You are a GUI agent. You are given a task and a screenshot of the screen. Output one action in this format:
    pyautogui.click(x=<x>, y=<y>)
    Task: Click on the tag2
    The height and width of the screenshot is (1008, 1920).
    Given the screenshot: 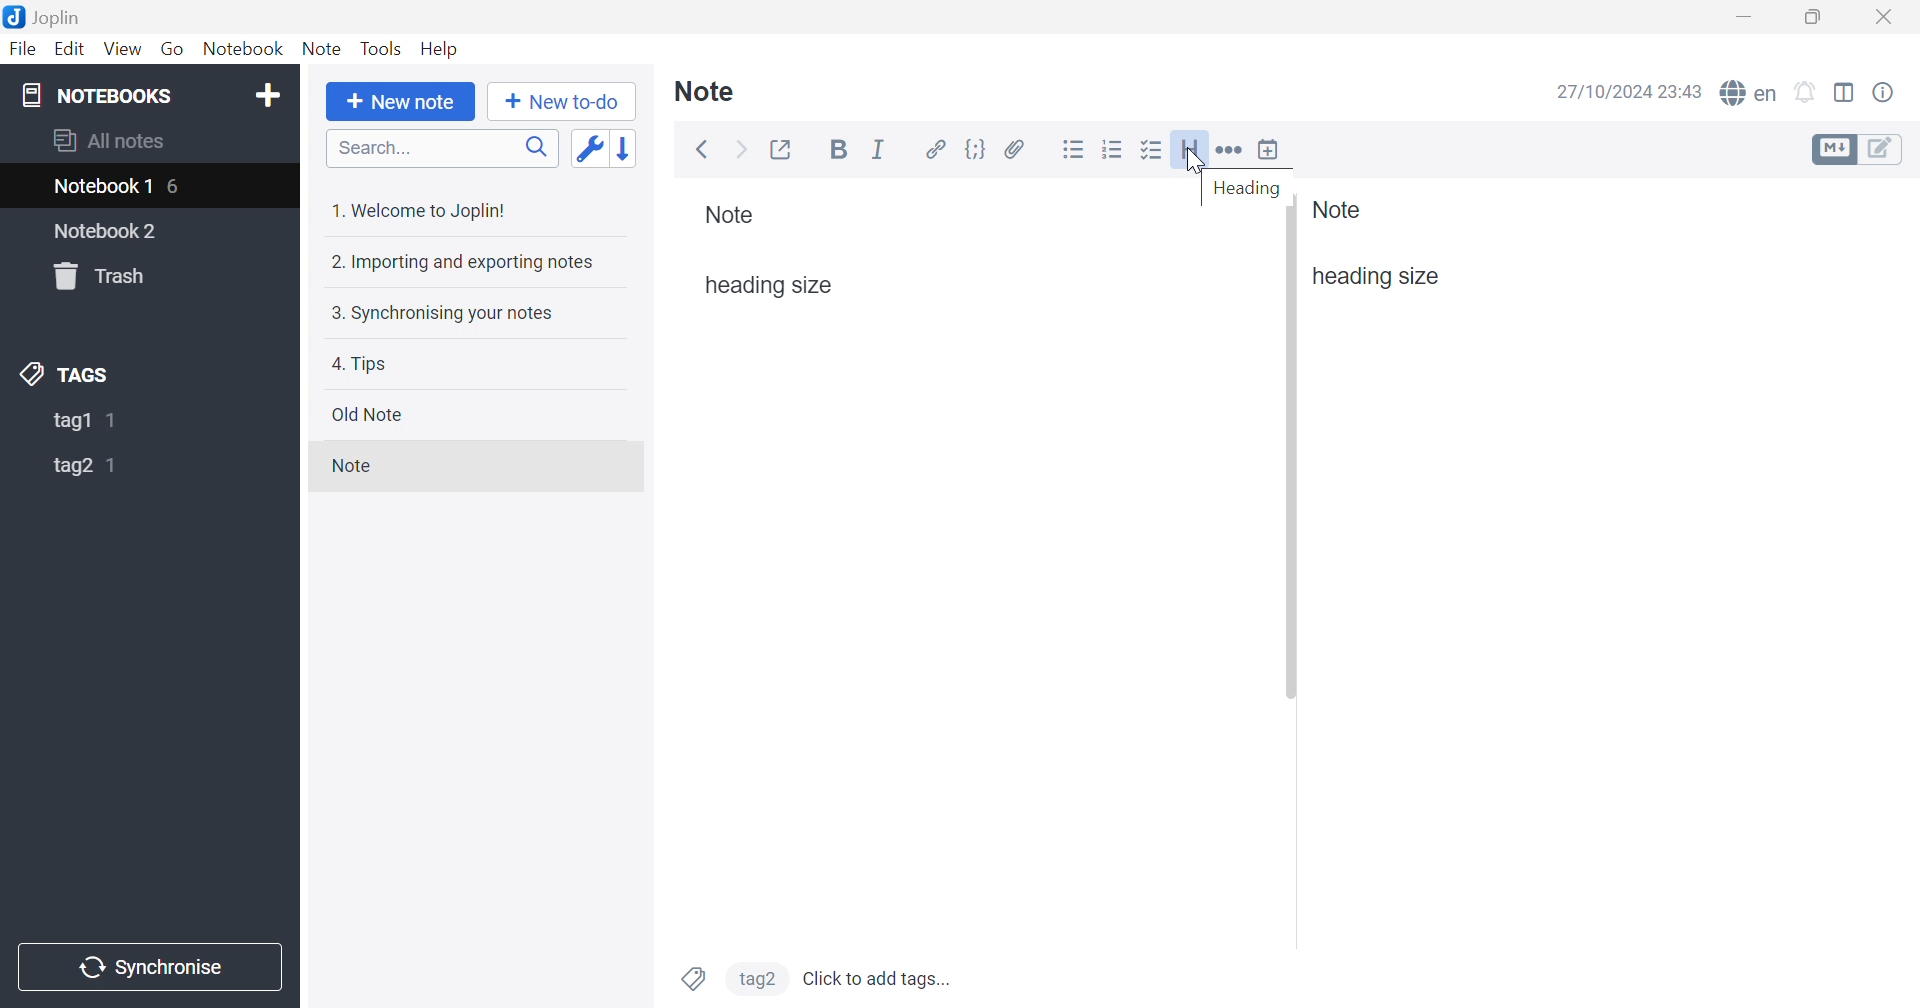 What is the action you would take?
    pyautogui.click(x=757, y=977)
    